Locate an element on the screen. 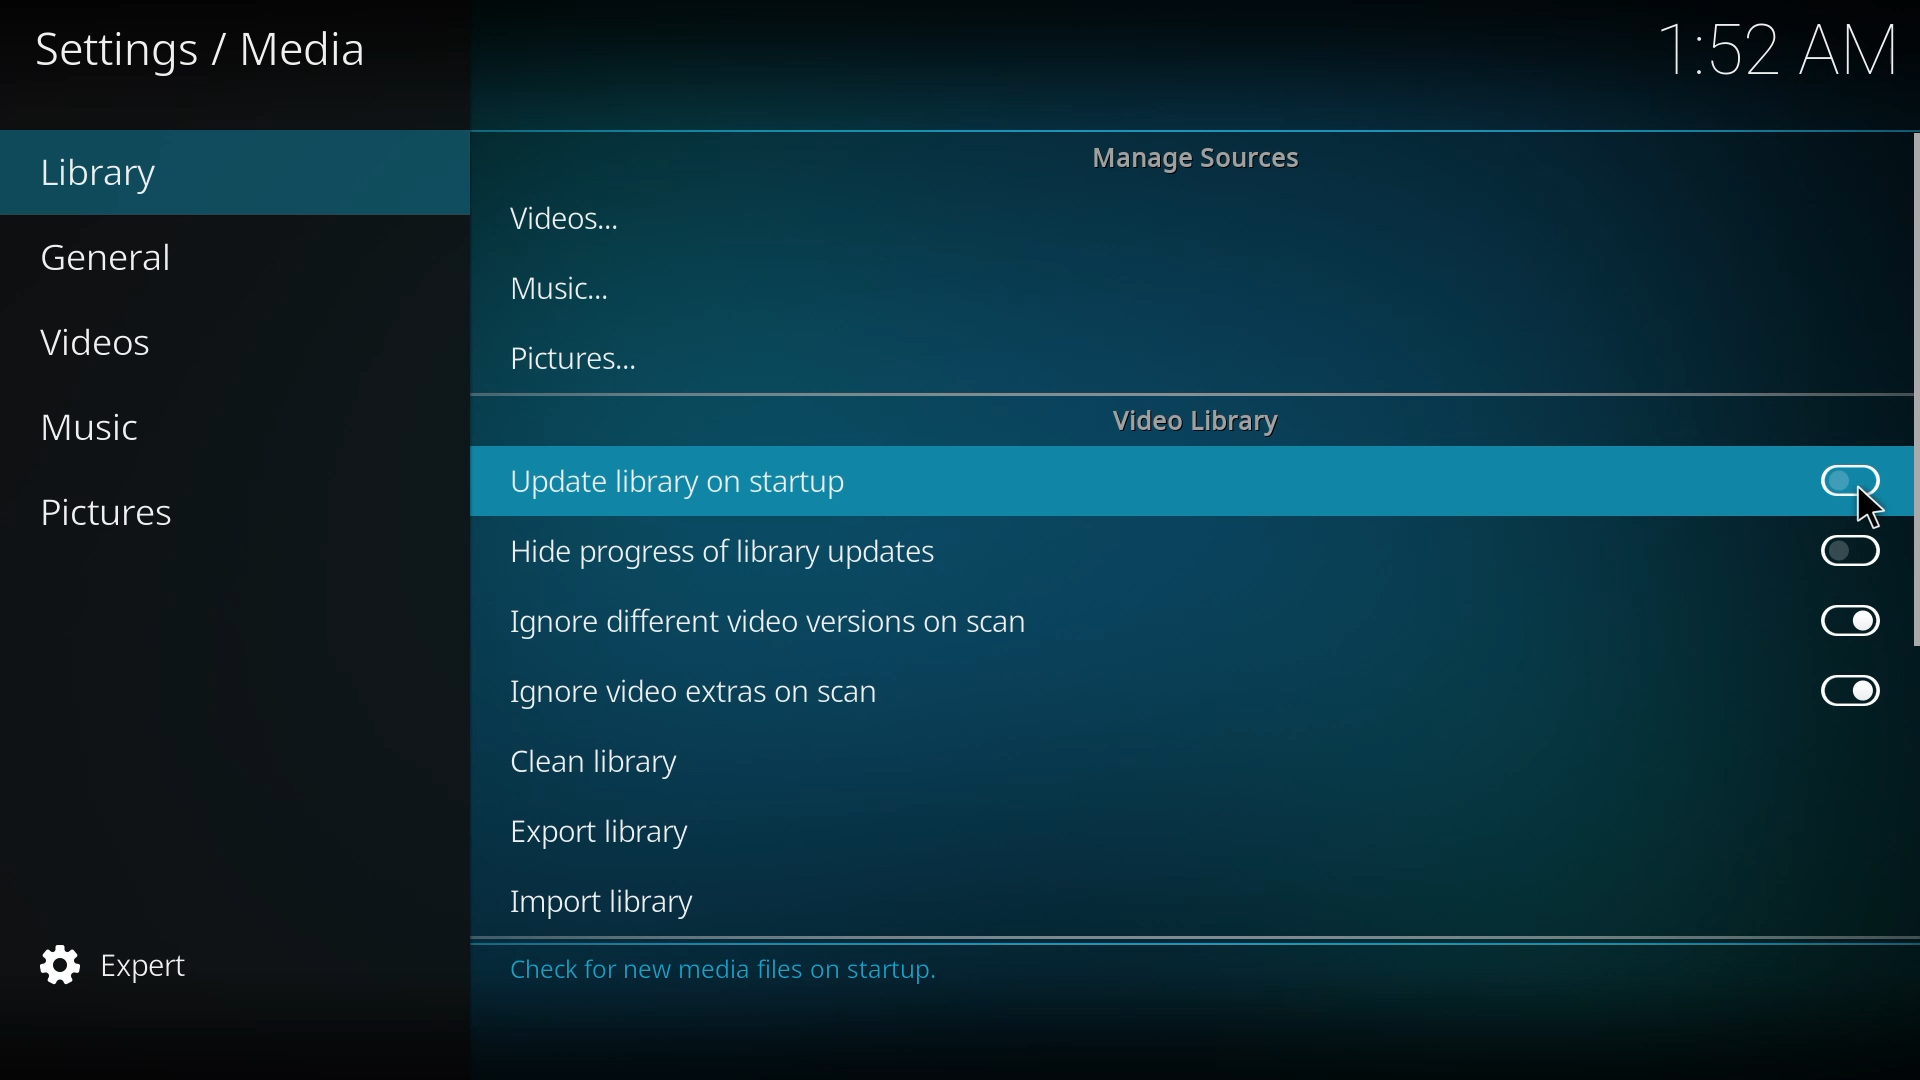  manage sources is located at coordinates (1200, 156).